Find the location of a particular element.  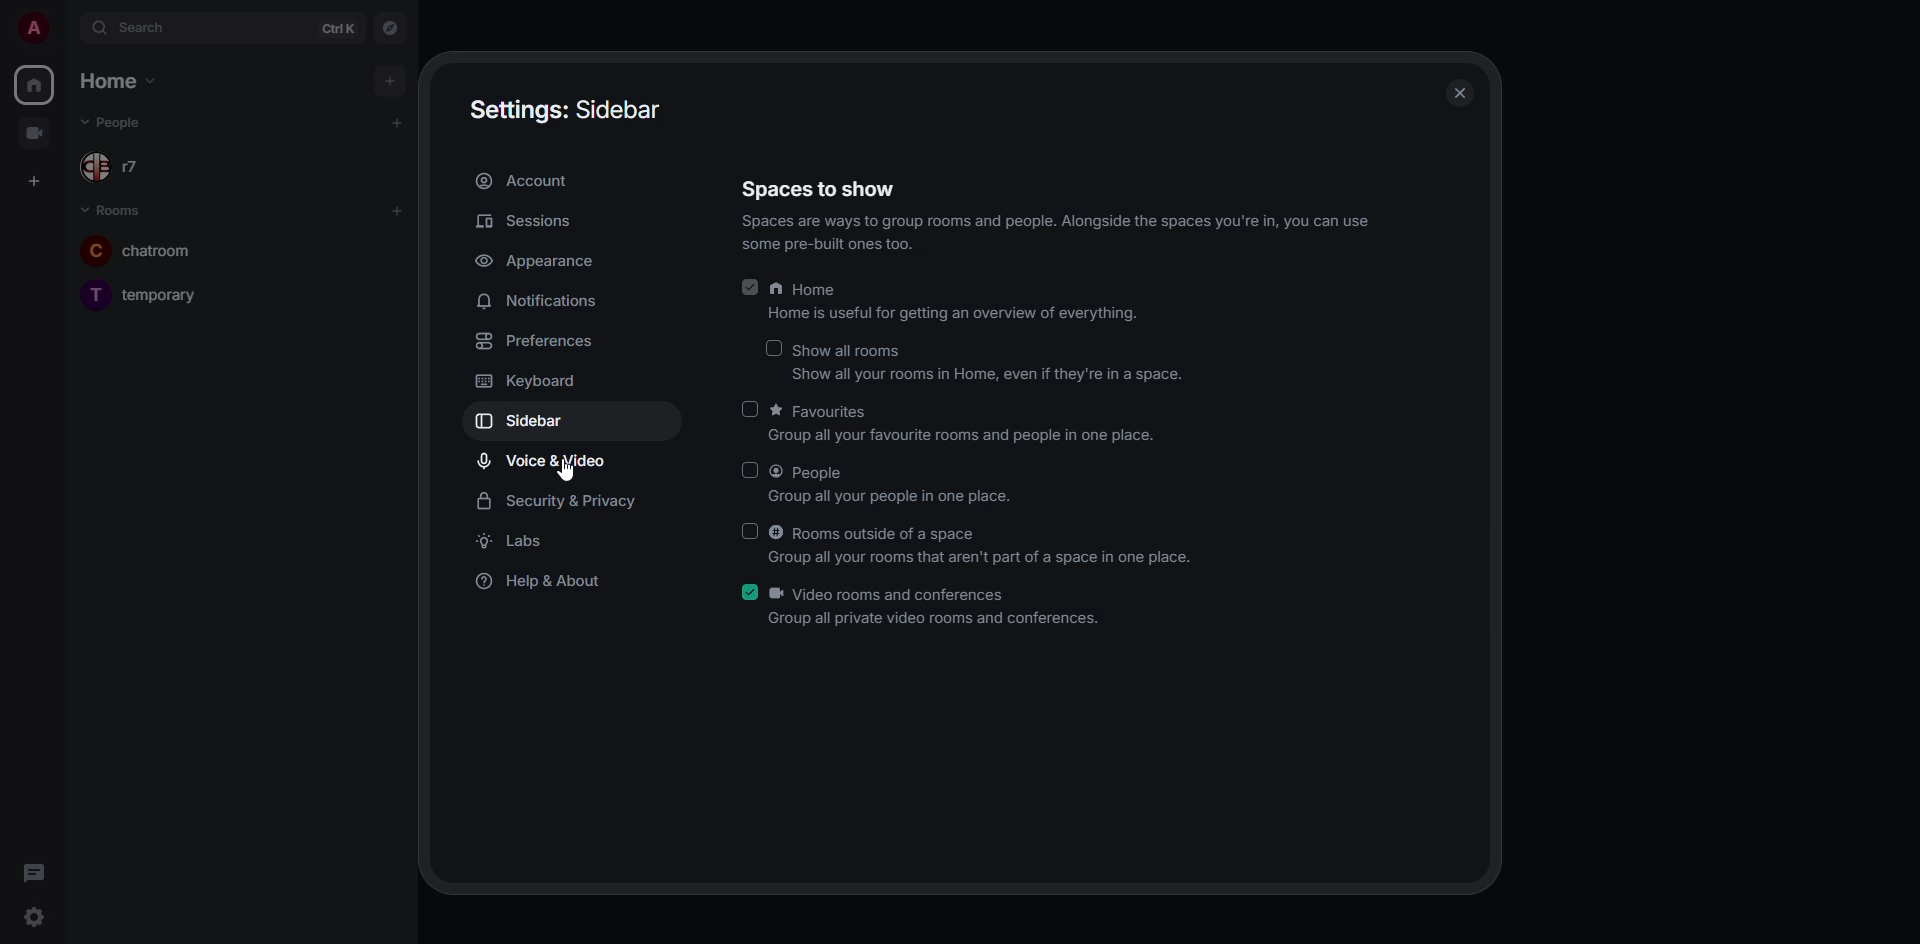

notifications is located at coordinates (547, 299).